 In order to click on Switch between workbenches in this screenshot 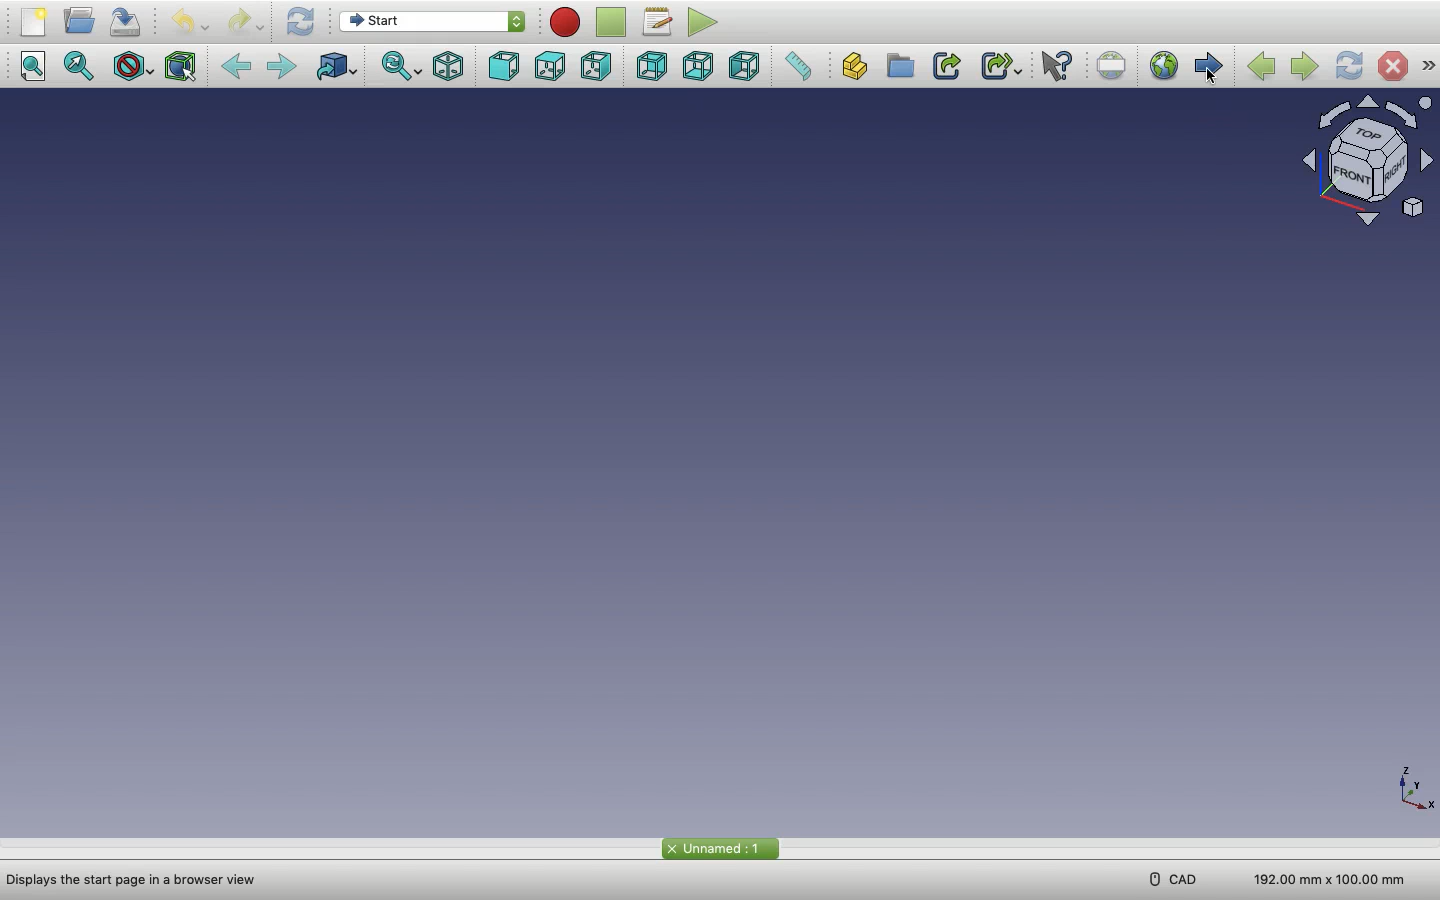, I will do `click(436, 23)`.